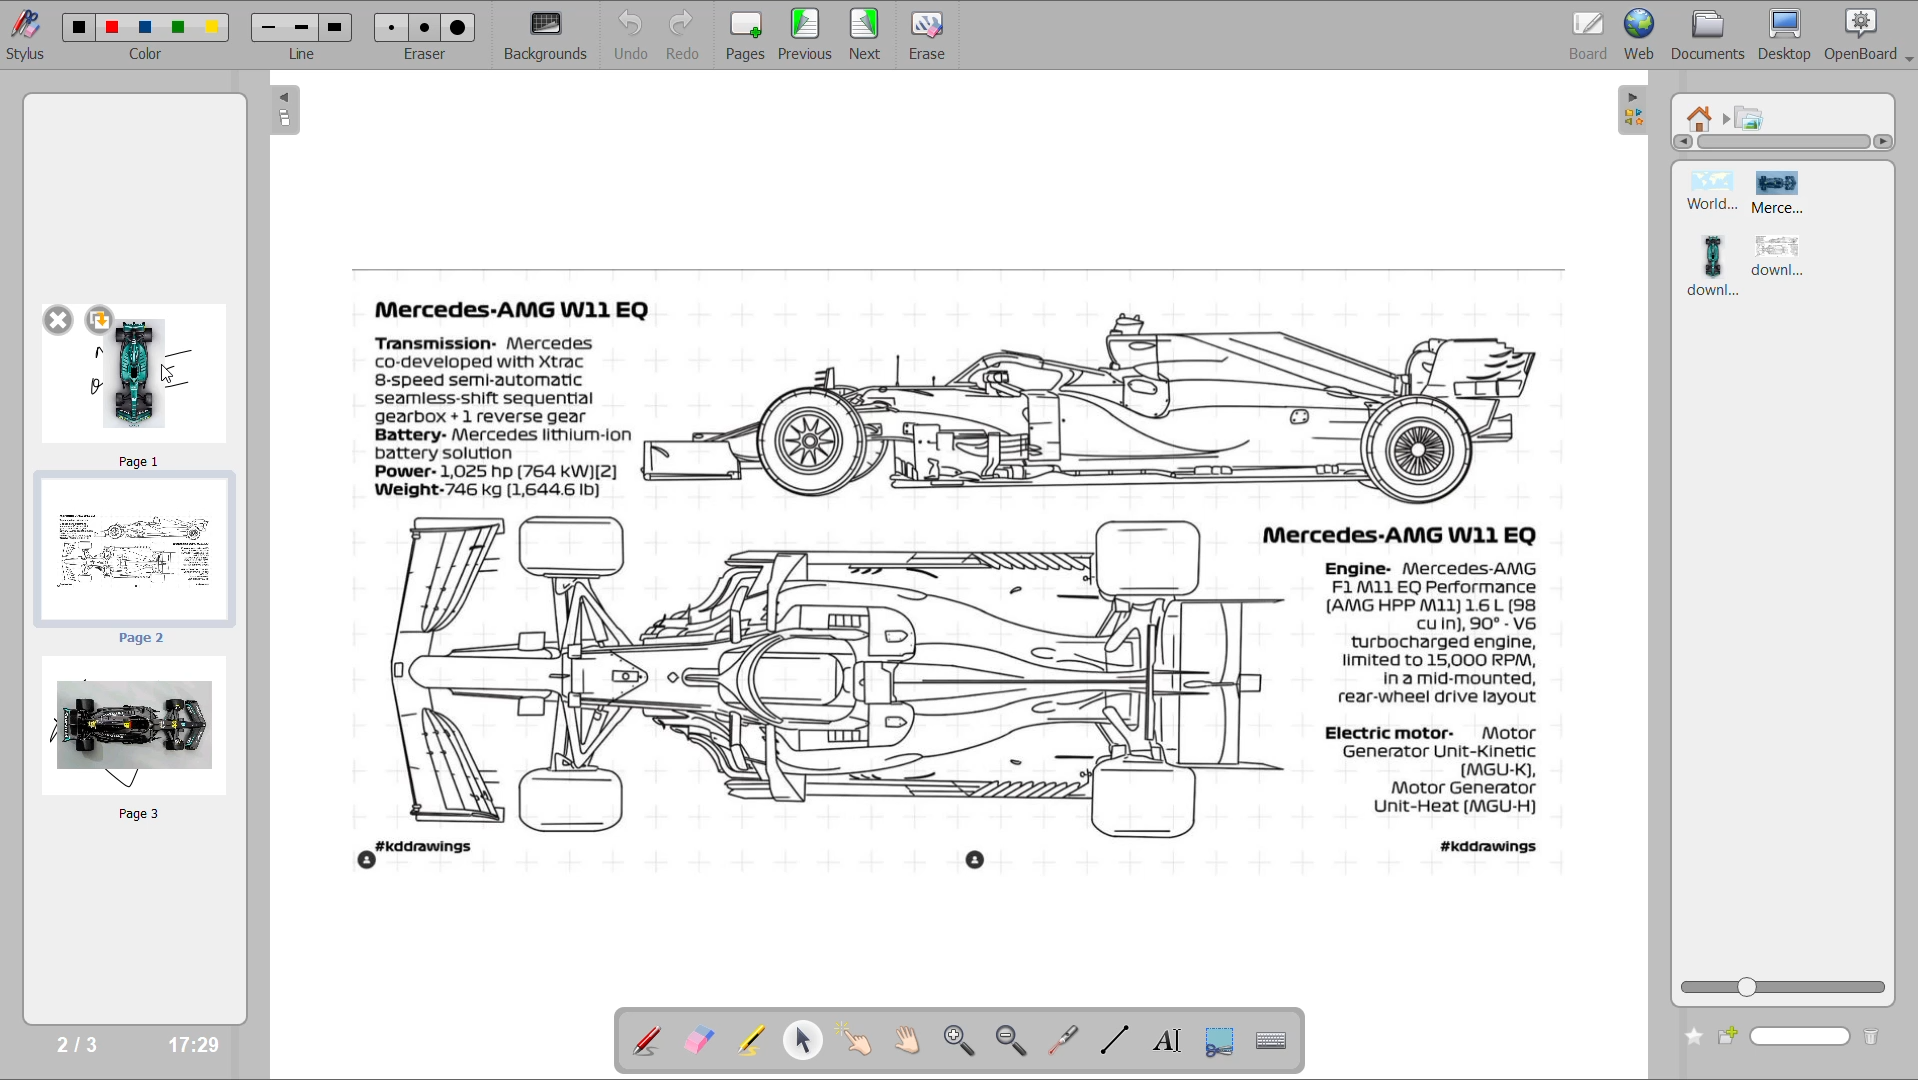  I want to click on virtual laser pointer, so click(1063, 1039).